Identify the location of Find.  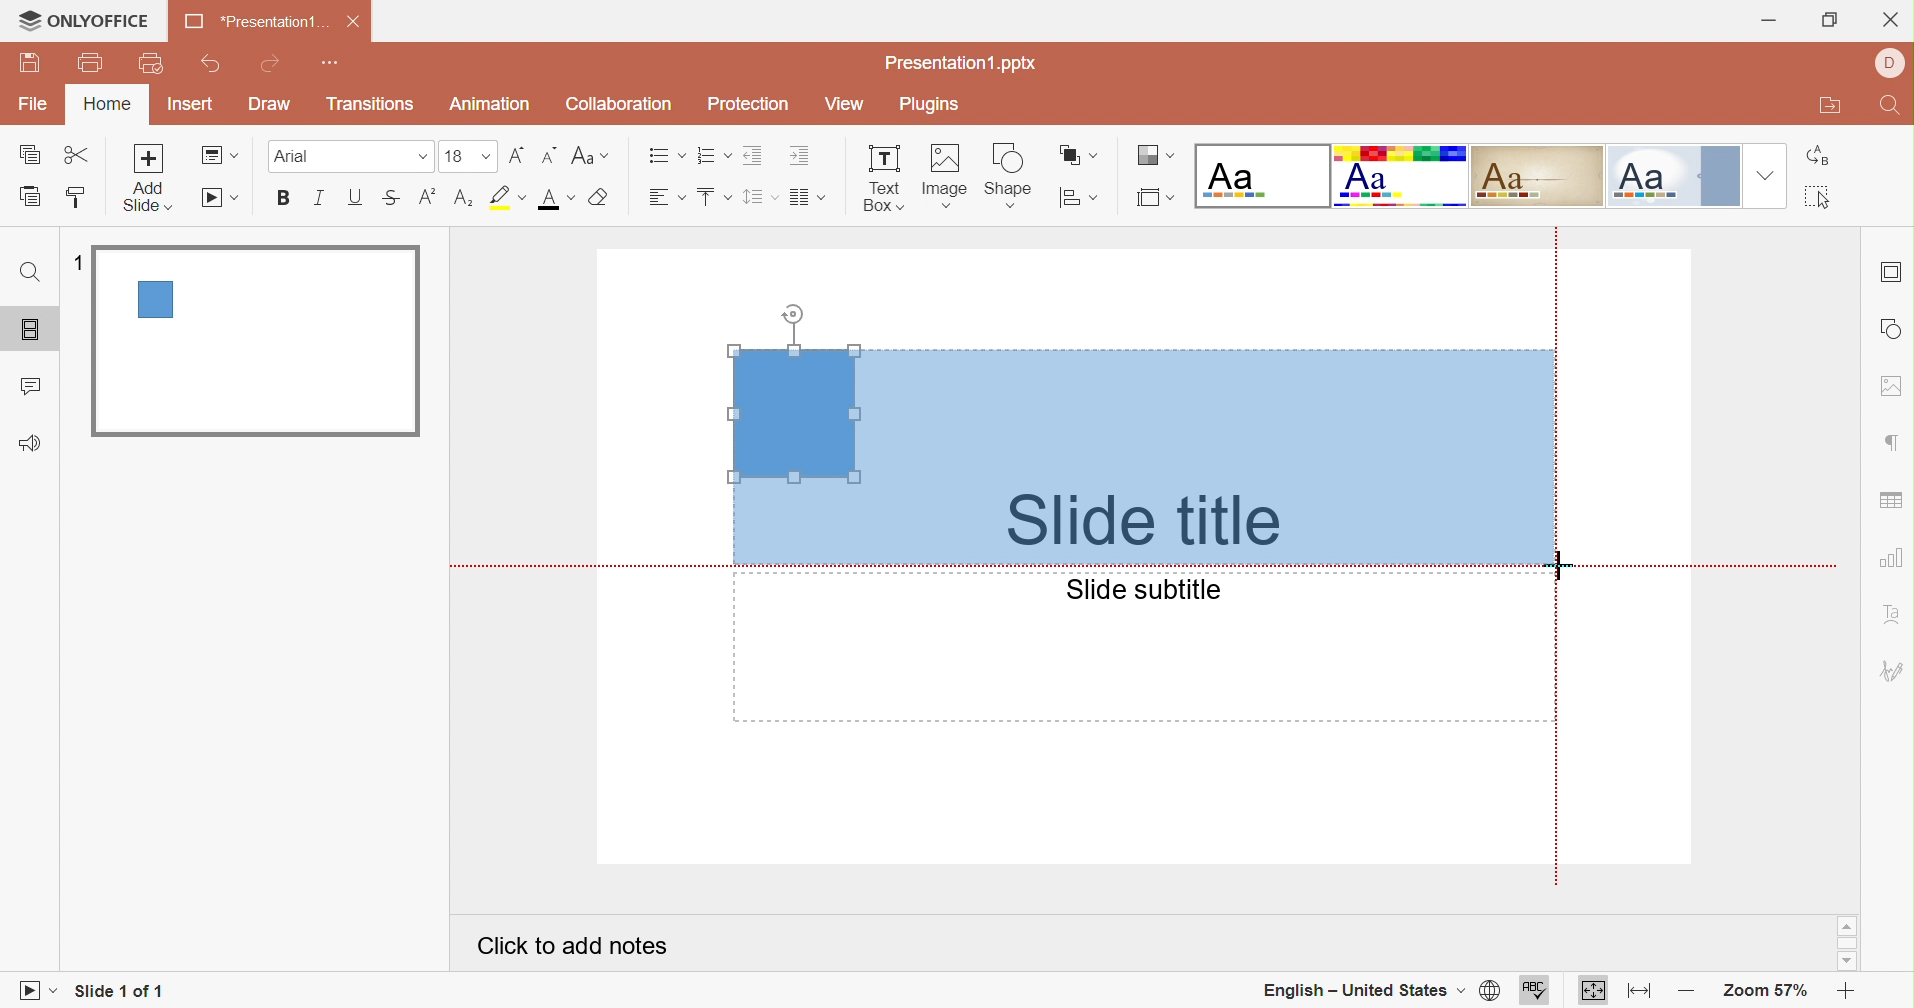
(28, 274).